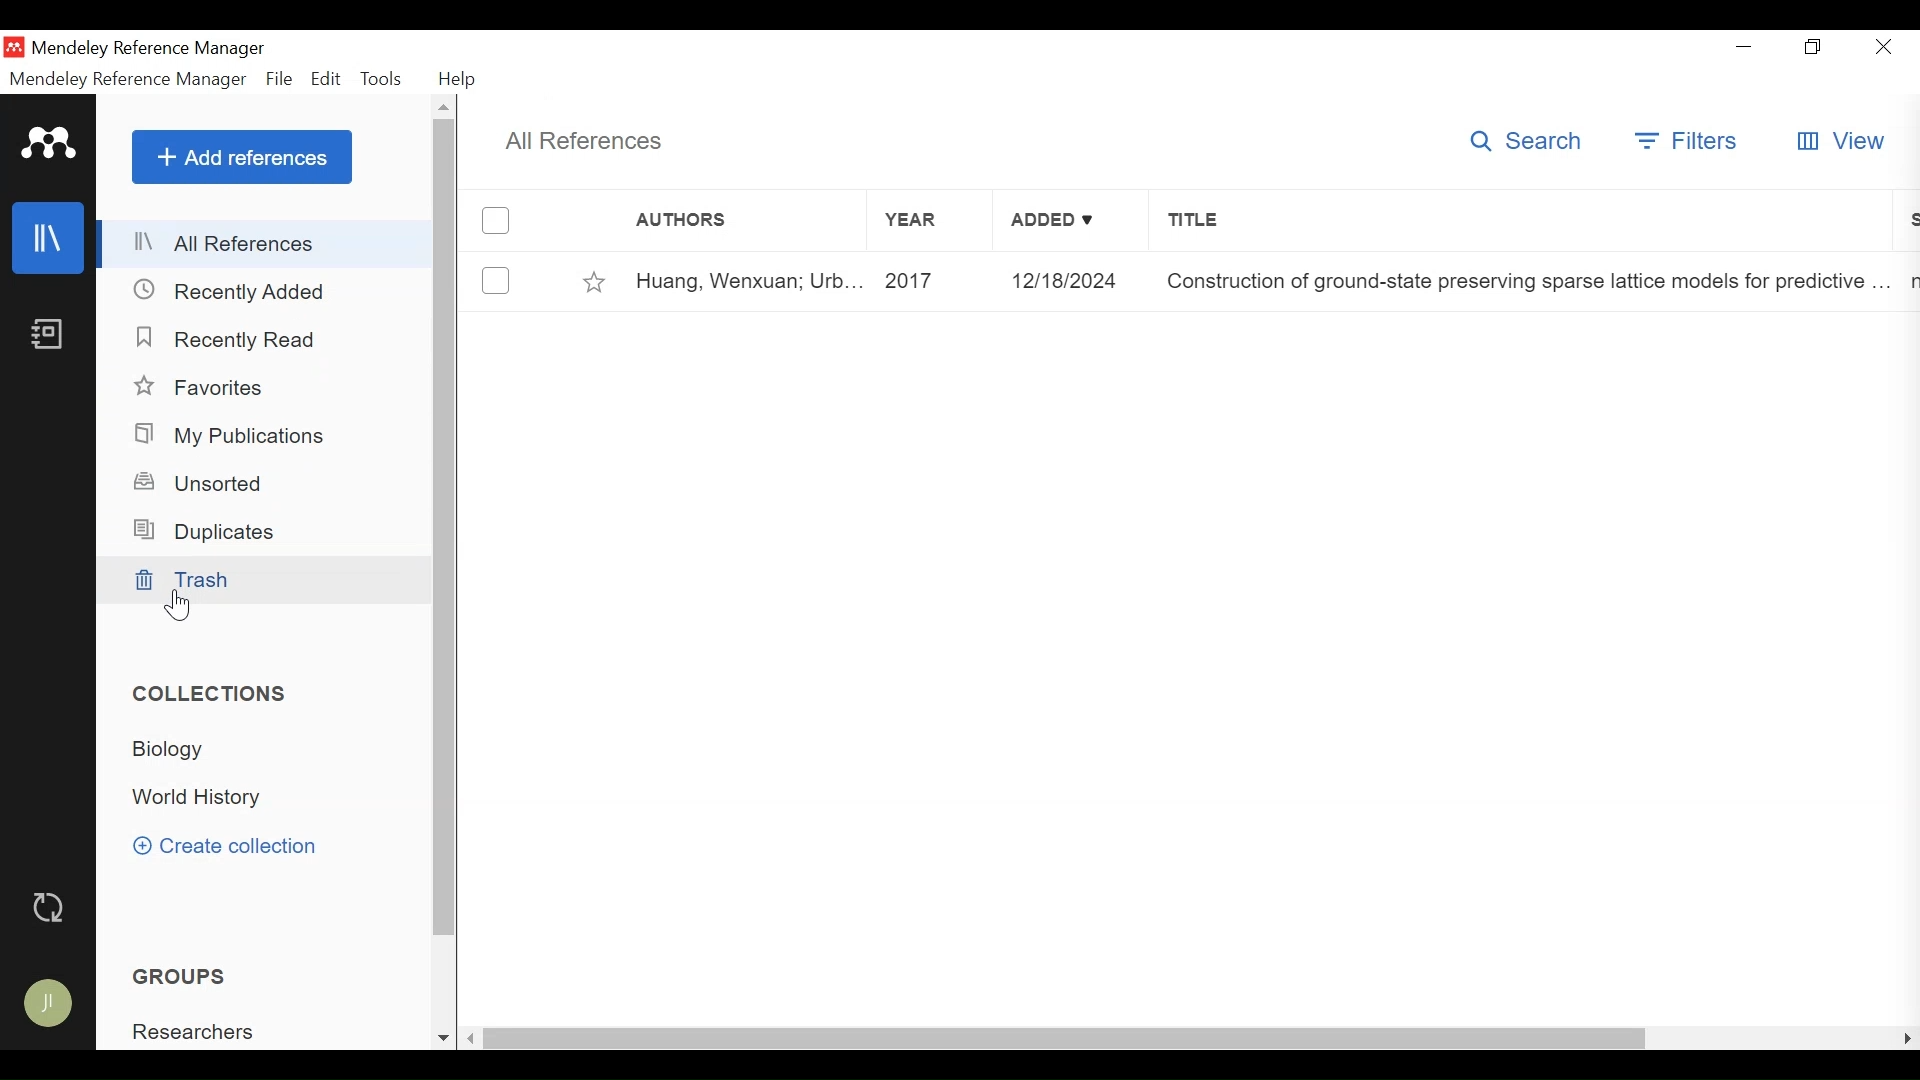  Describe the element at coordinates (261, 582) in the screenshot. I see `Trash` at that location.